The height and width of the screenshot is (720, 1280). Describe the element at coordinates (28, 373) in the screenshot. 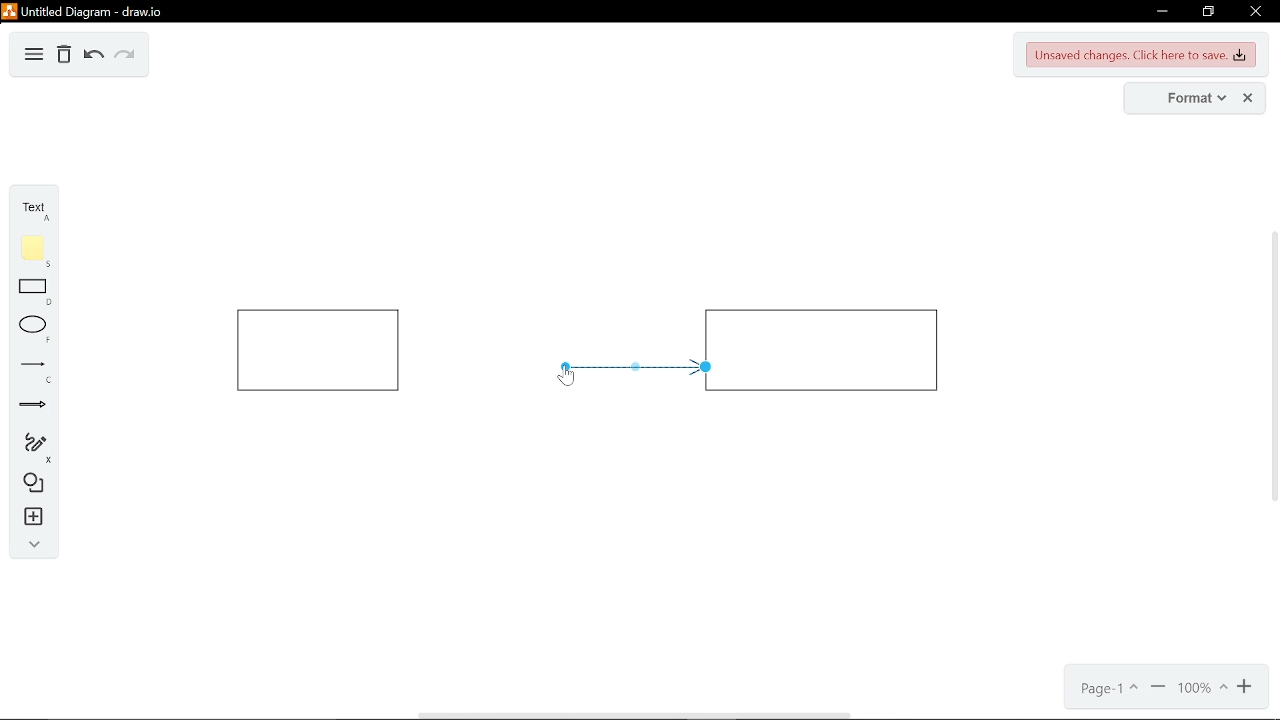

I see `lines` at that location.